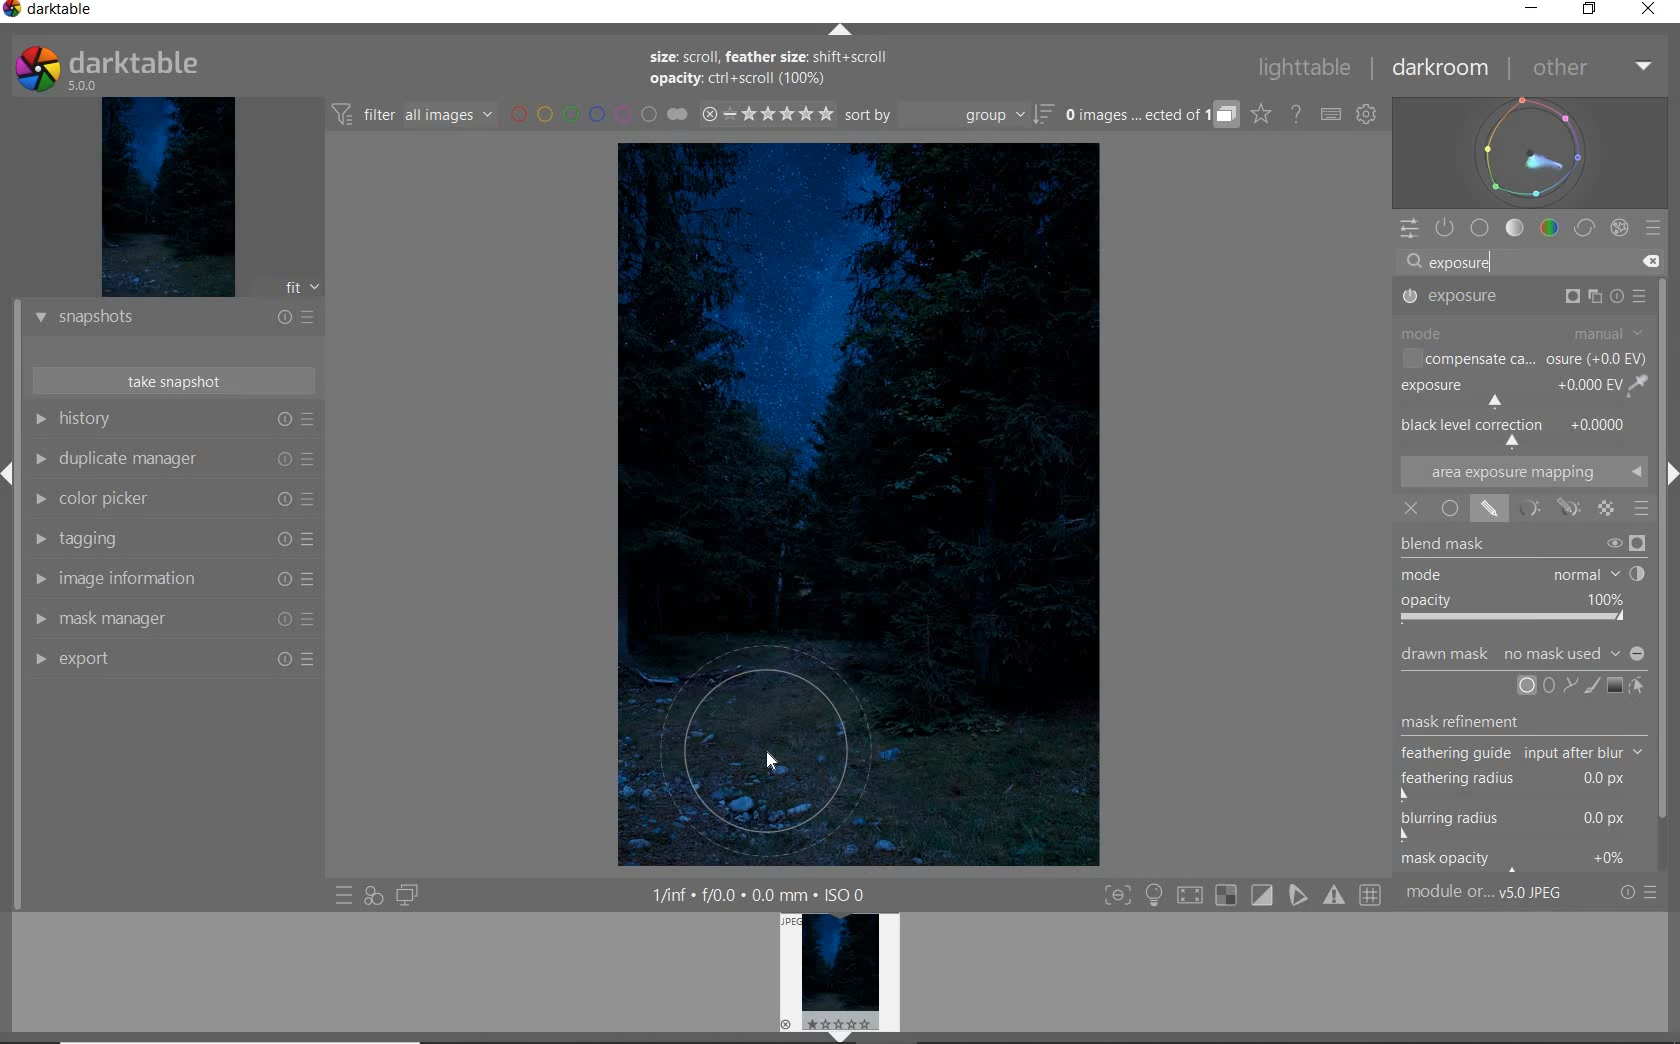 The image size is (1680, 1044). Describe the element at coordinates (1620, 229) in the screenshot. I see `EFFECT` at that location.